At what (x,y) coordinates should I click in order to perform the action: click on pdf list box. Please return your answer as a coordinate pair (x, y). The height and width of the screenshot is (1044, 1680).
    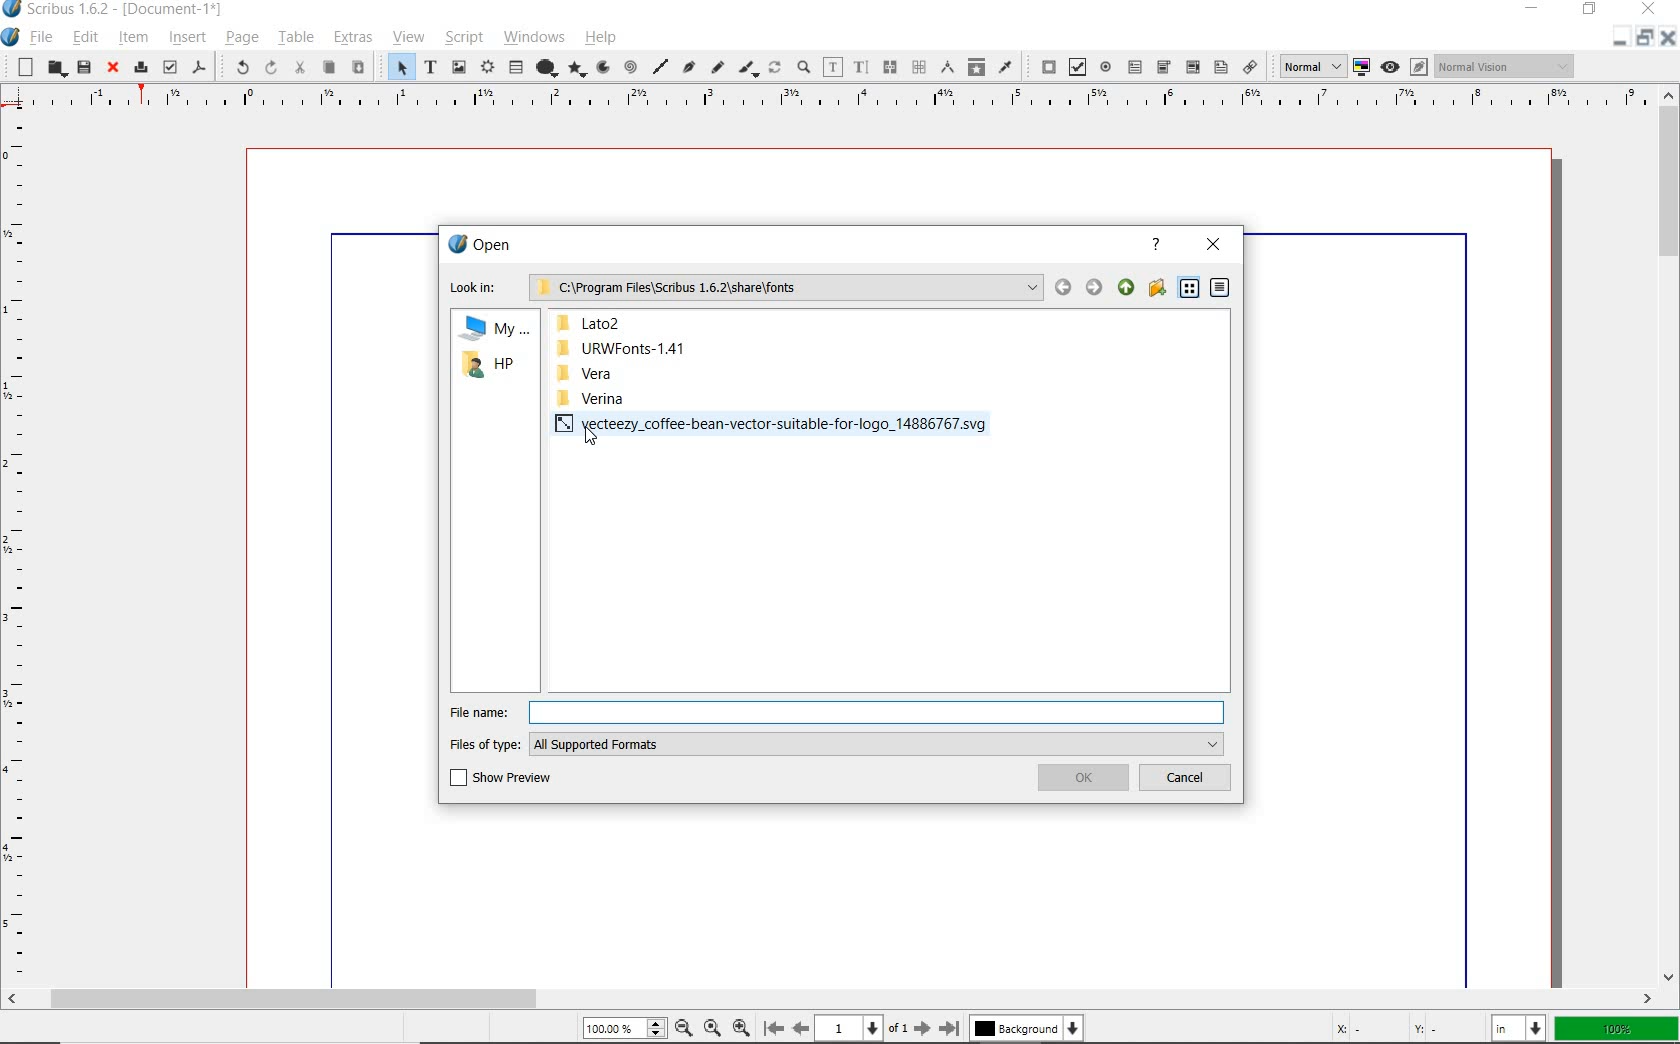
    Looking at the image, I should click on (1219, 68).